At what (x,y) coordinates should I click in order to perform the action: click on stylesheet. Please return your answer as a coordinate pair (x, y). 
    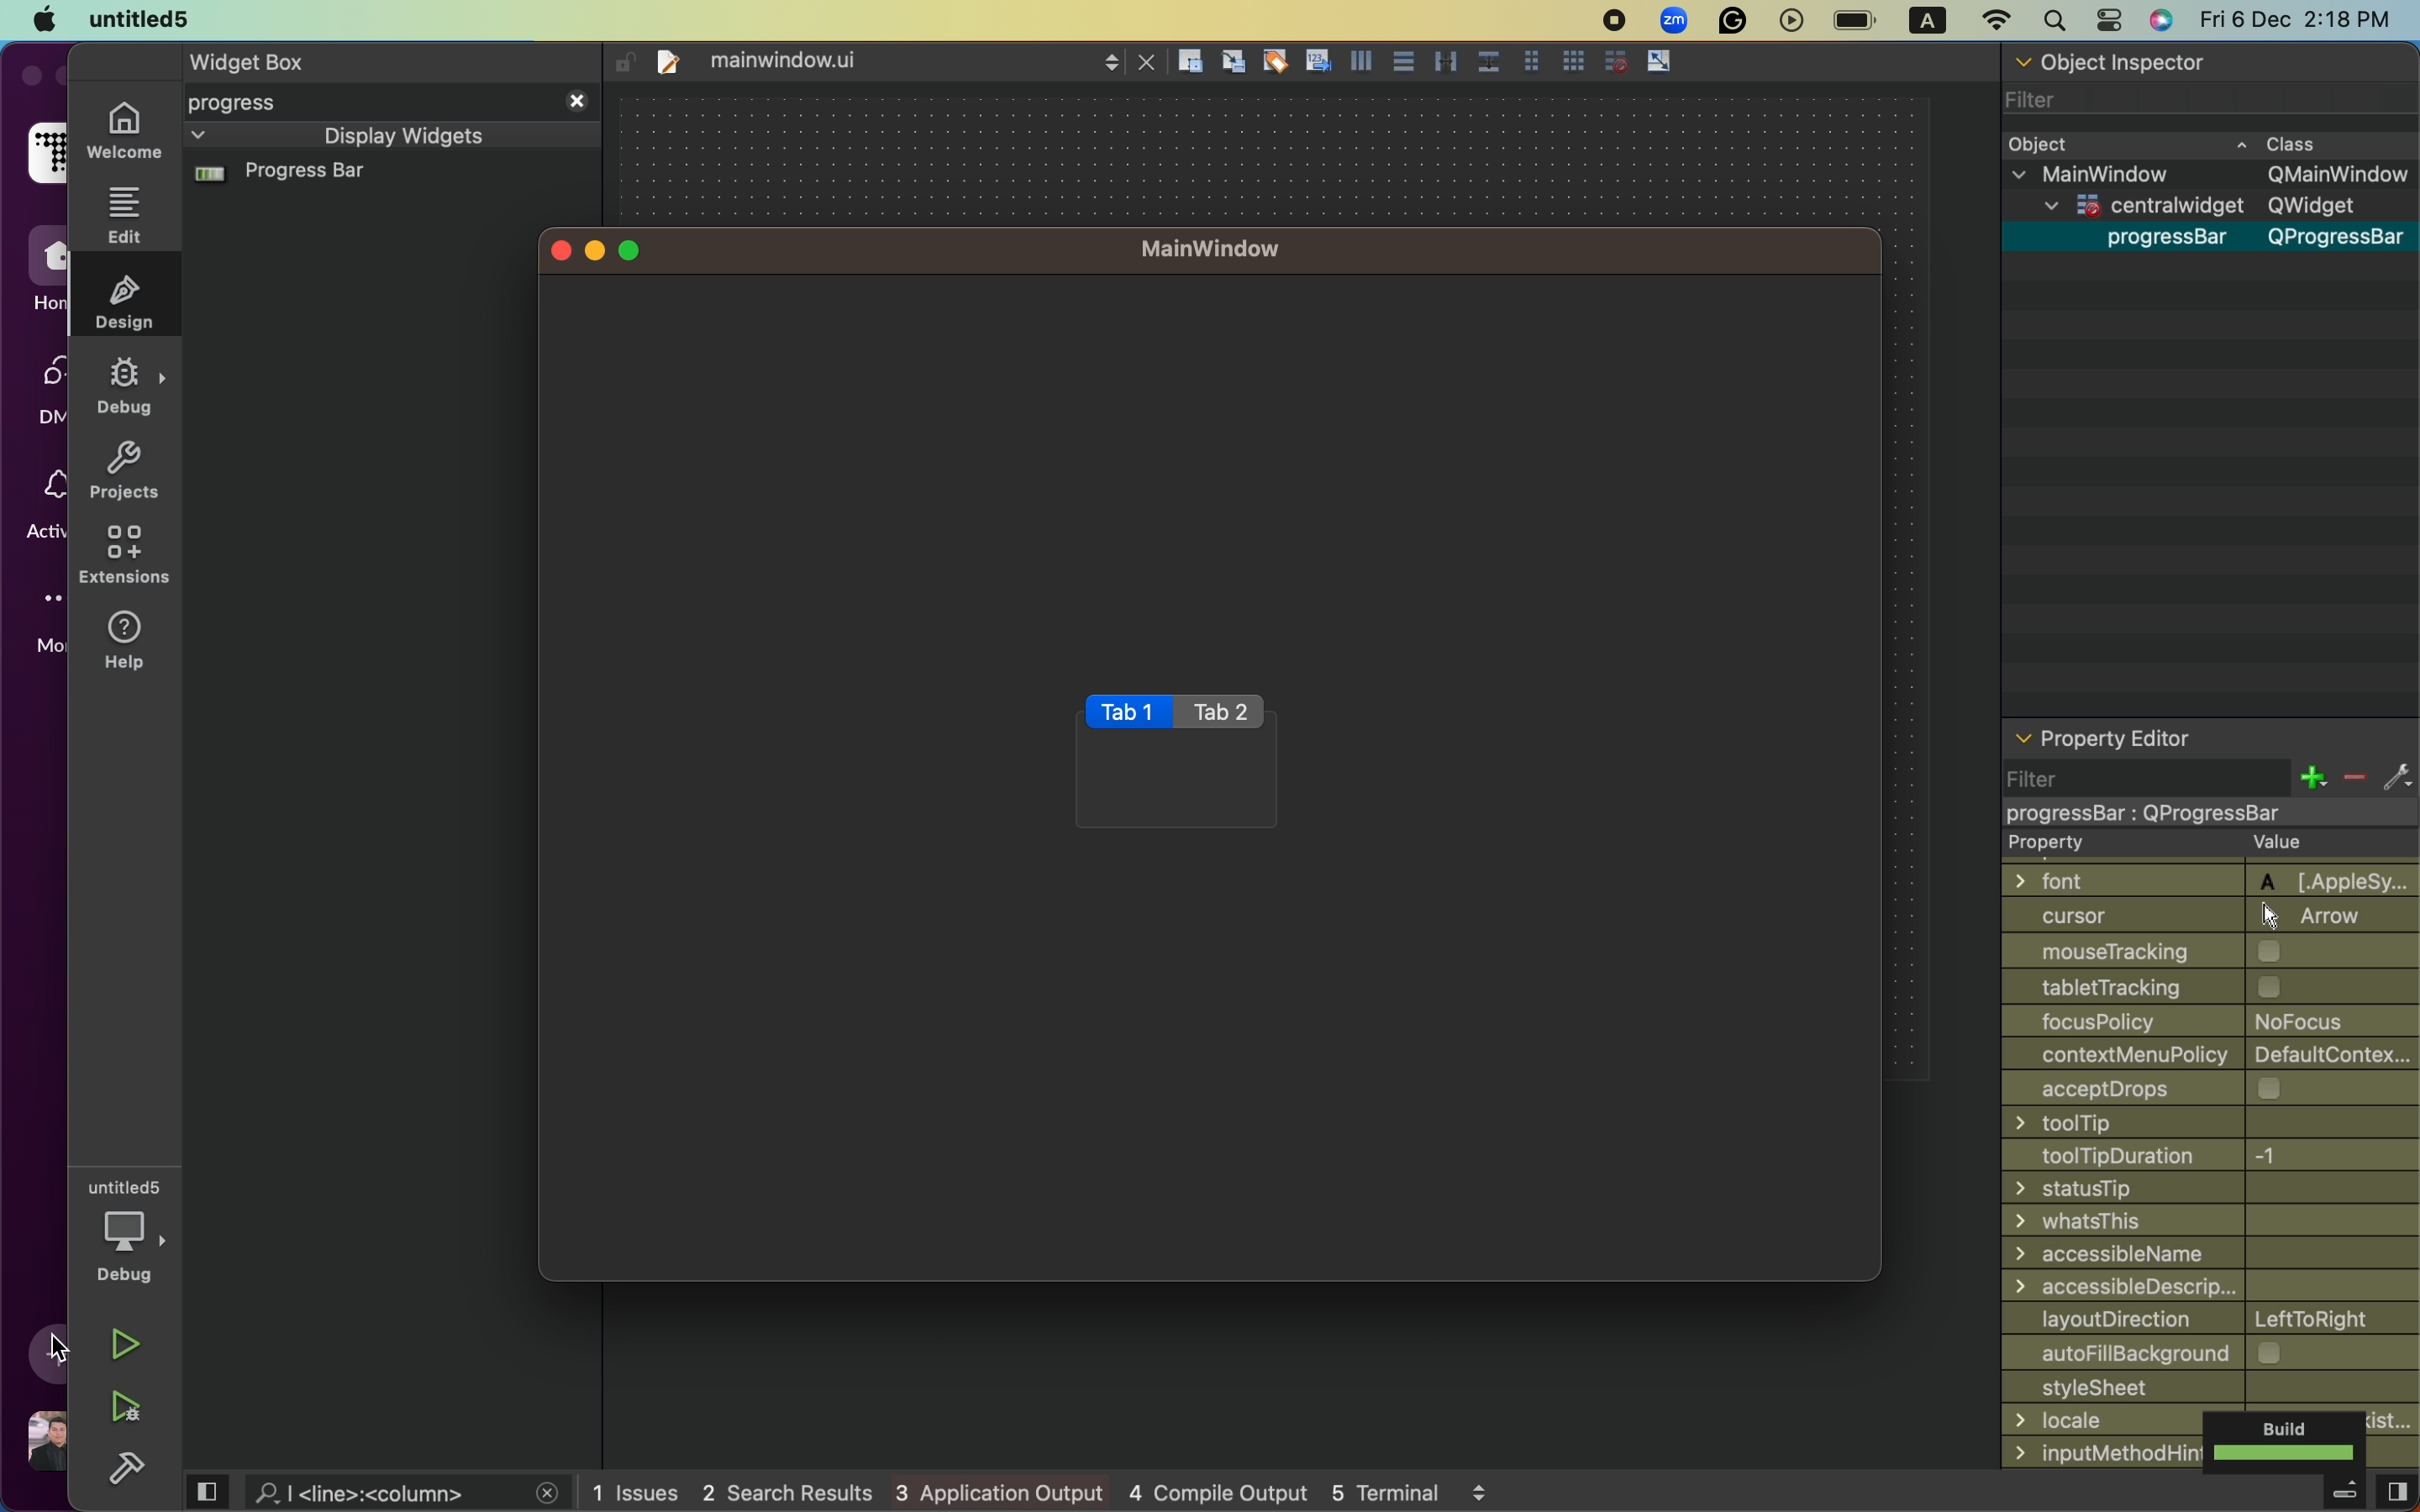
    Looking at the image, I should click on (2210, 1391).